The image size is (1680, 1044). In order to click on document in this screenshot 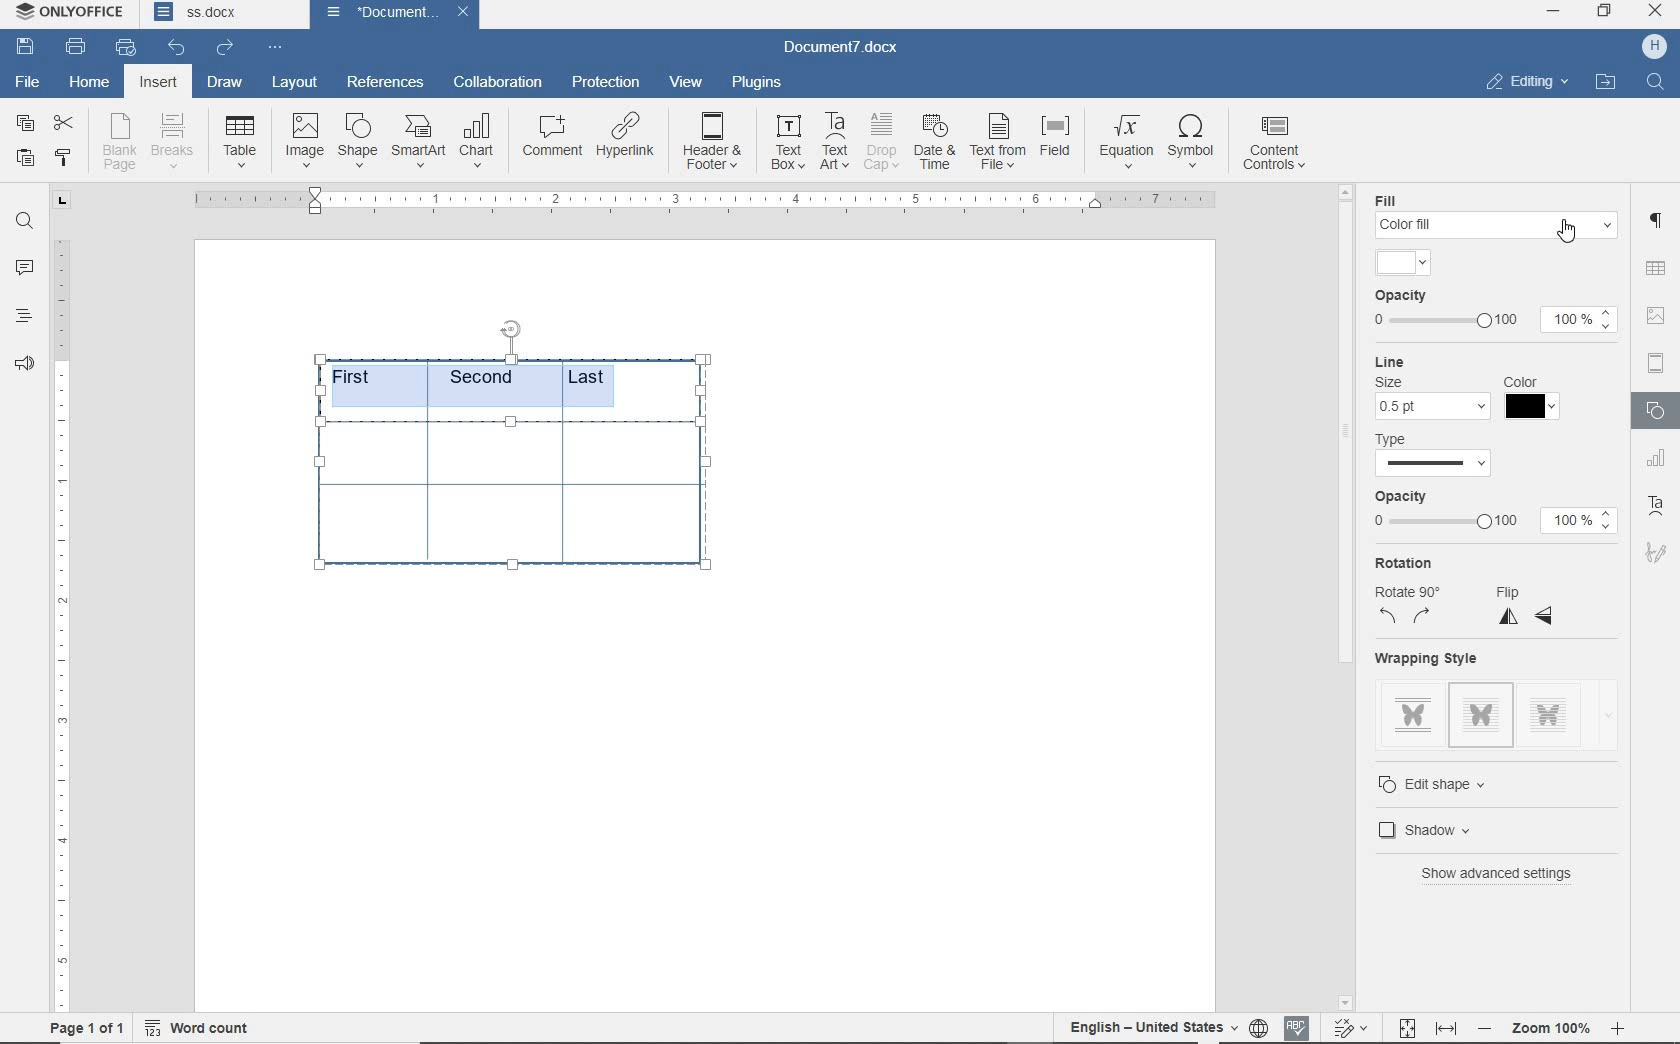, I will do `click(376, 12)`.